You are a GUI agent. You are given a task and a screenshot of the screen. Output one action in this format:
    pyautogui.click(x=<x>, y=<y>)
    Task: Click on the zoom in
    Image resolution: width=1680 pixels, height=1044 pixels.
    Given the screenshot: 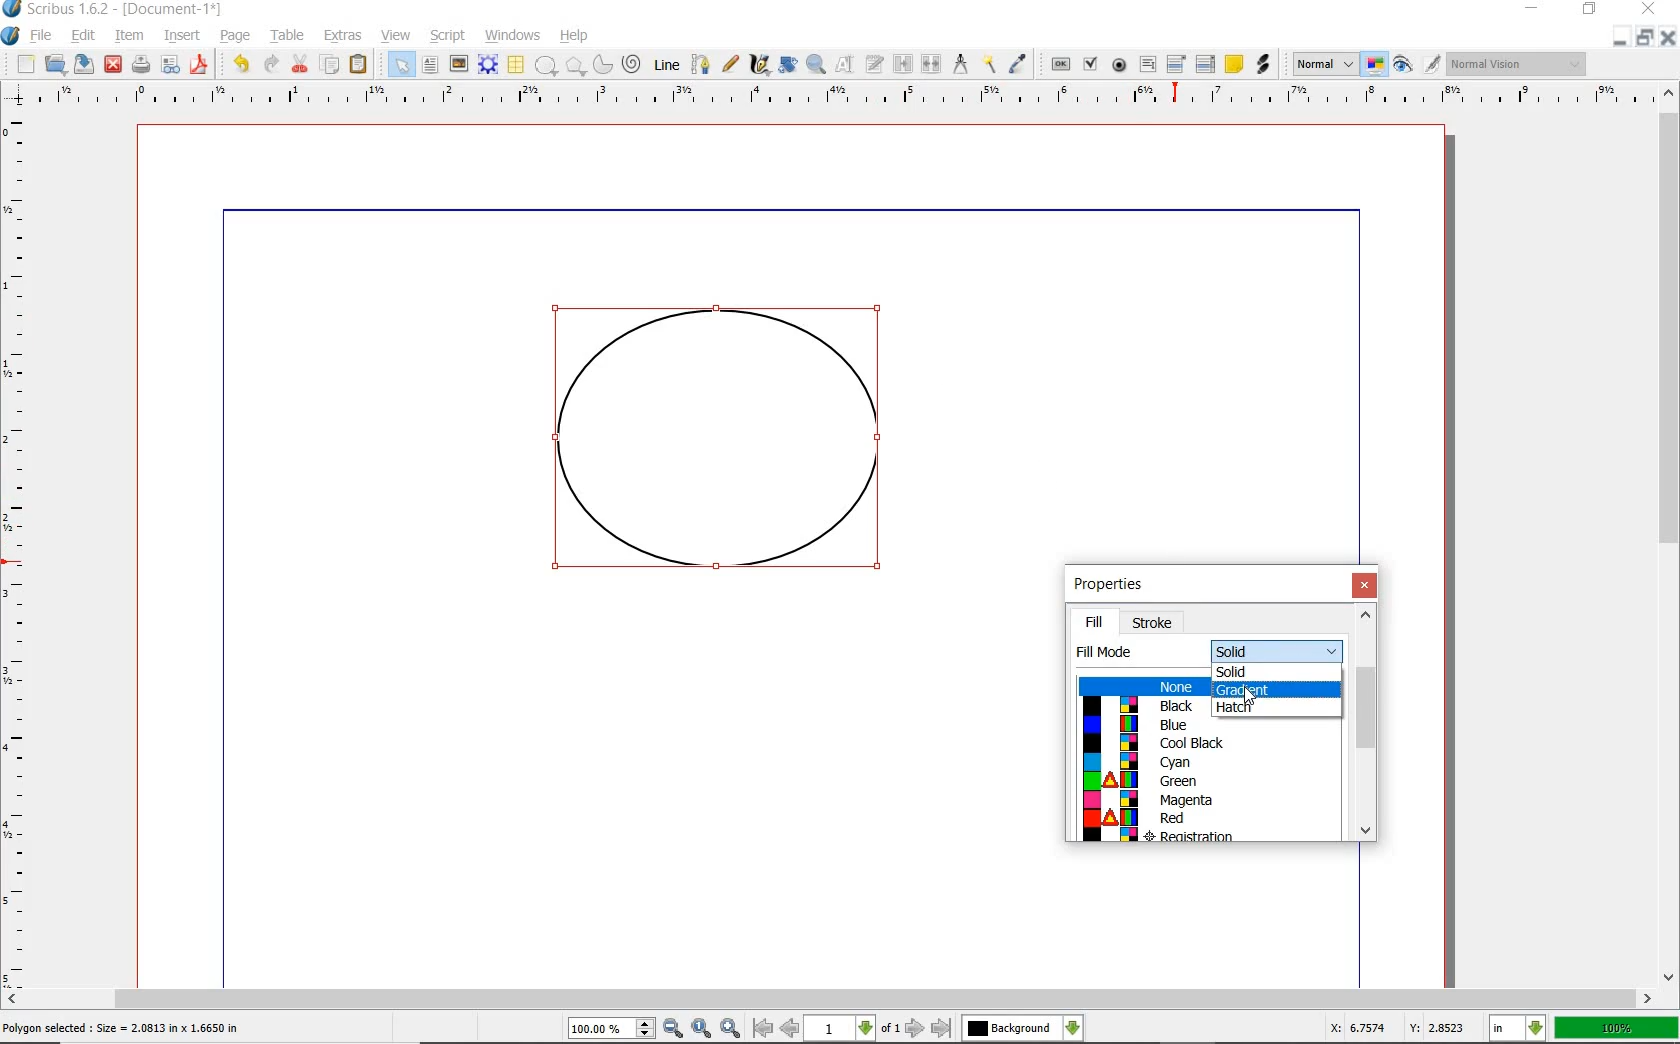 What is the action you would take?
    pyautogui.click(x=732, y=1027)
    